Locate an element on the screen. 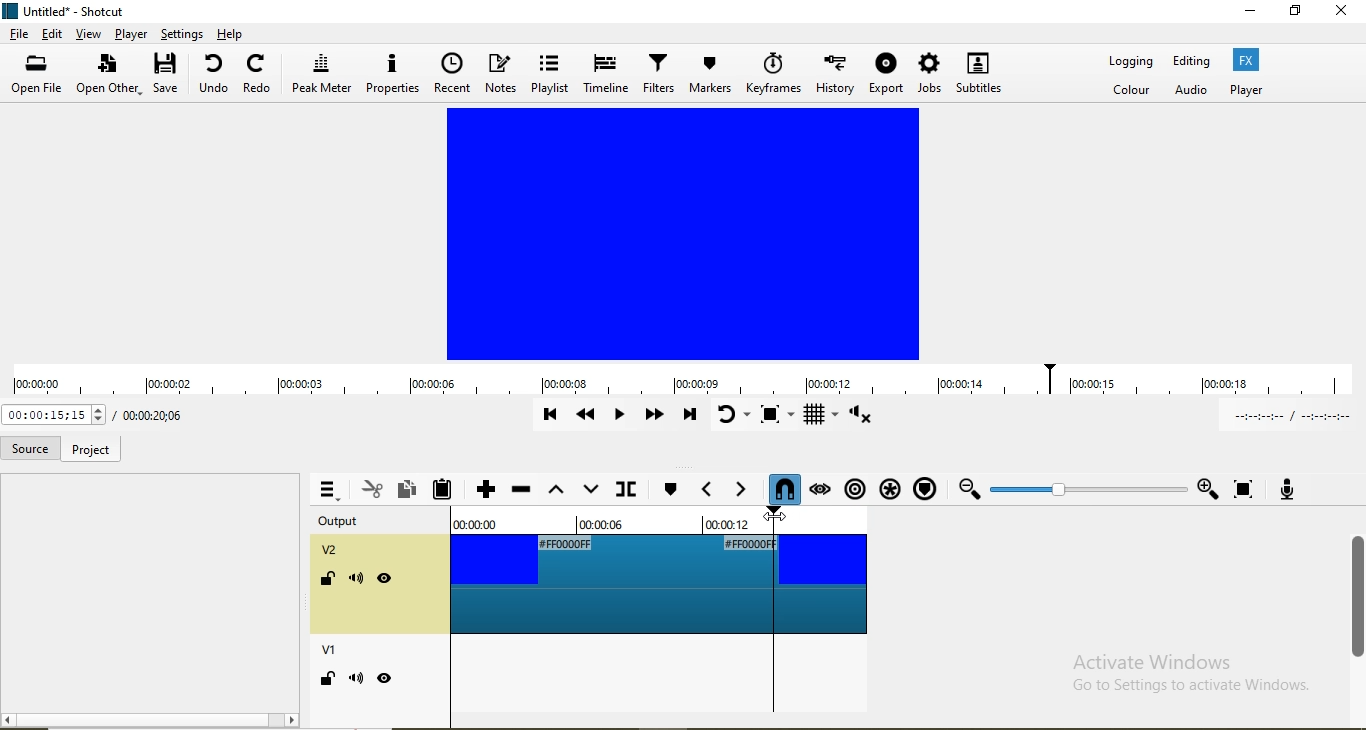  Editing is located at coordinates (1191, 61).